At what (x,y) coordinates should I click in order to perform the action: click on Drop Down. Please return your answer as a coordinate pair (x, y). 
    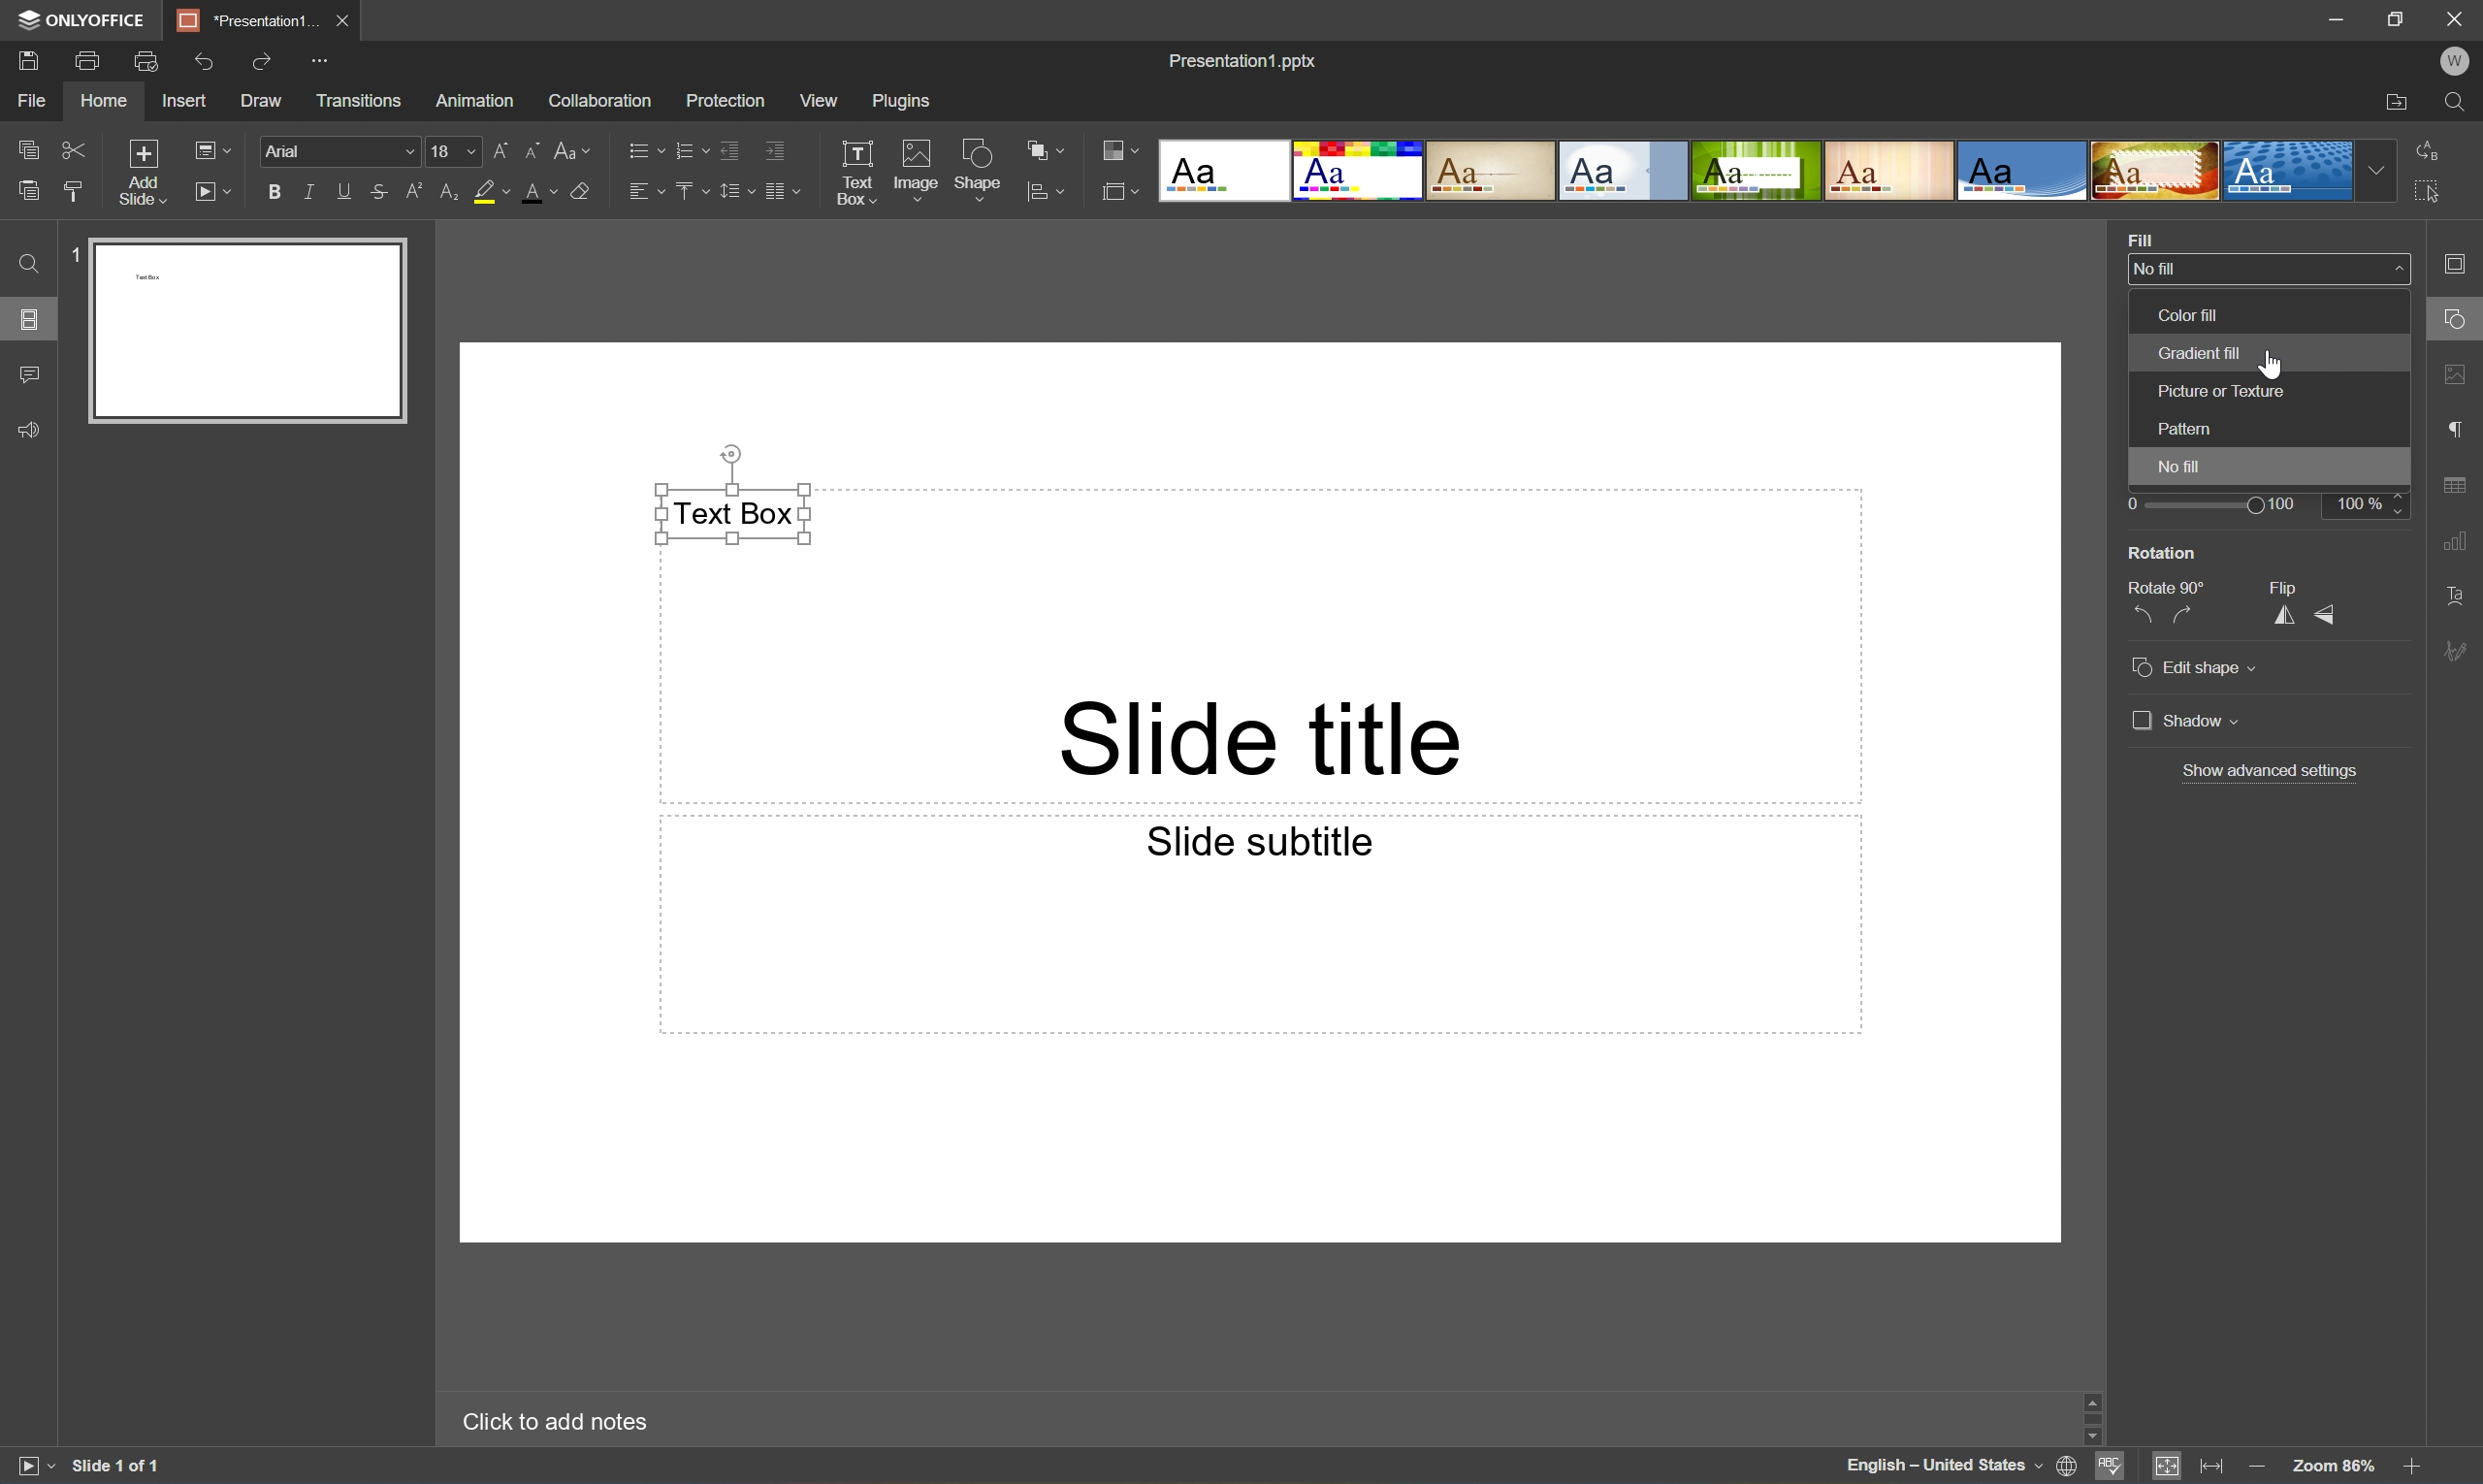
    Looking at the image, I should click on (2371, 170).